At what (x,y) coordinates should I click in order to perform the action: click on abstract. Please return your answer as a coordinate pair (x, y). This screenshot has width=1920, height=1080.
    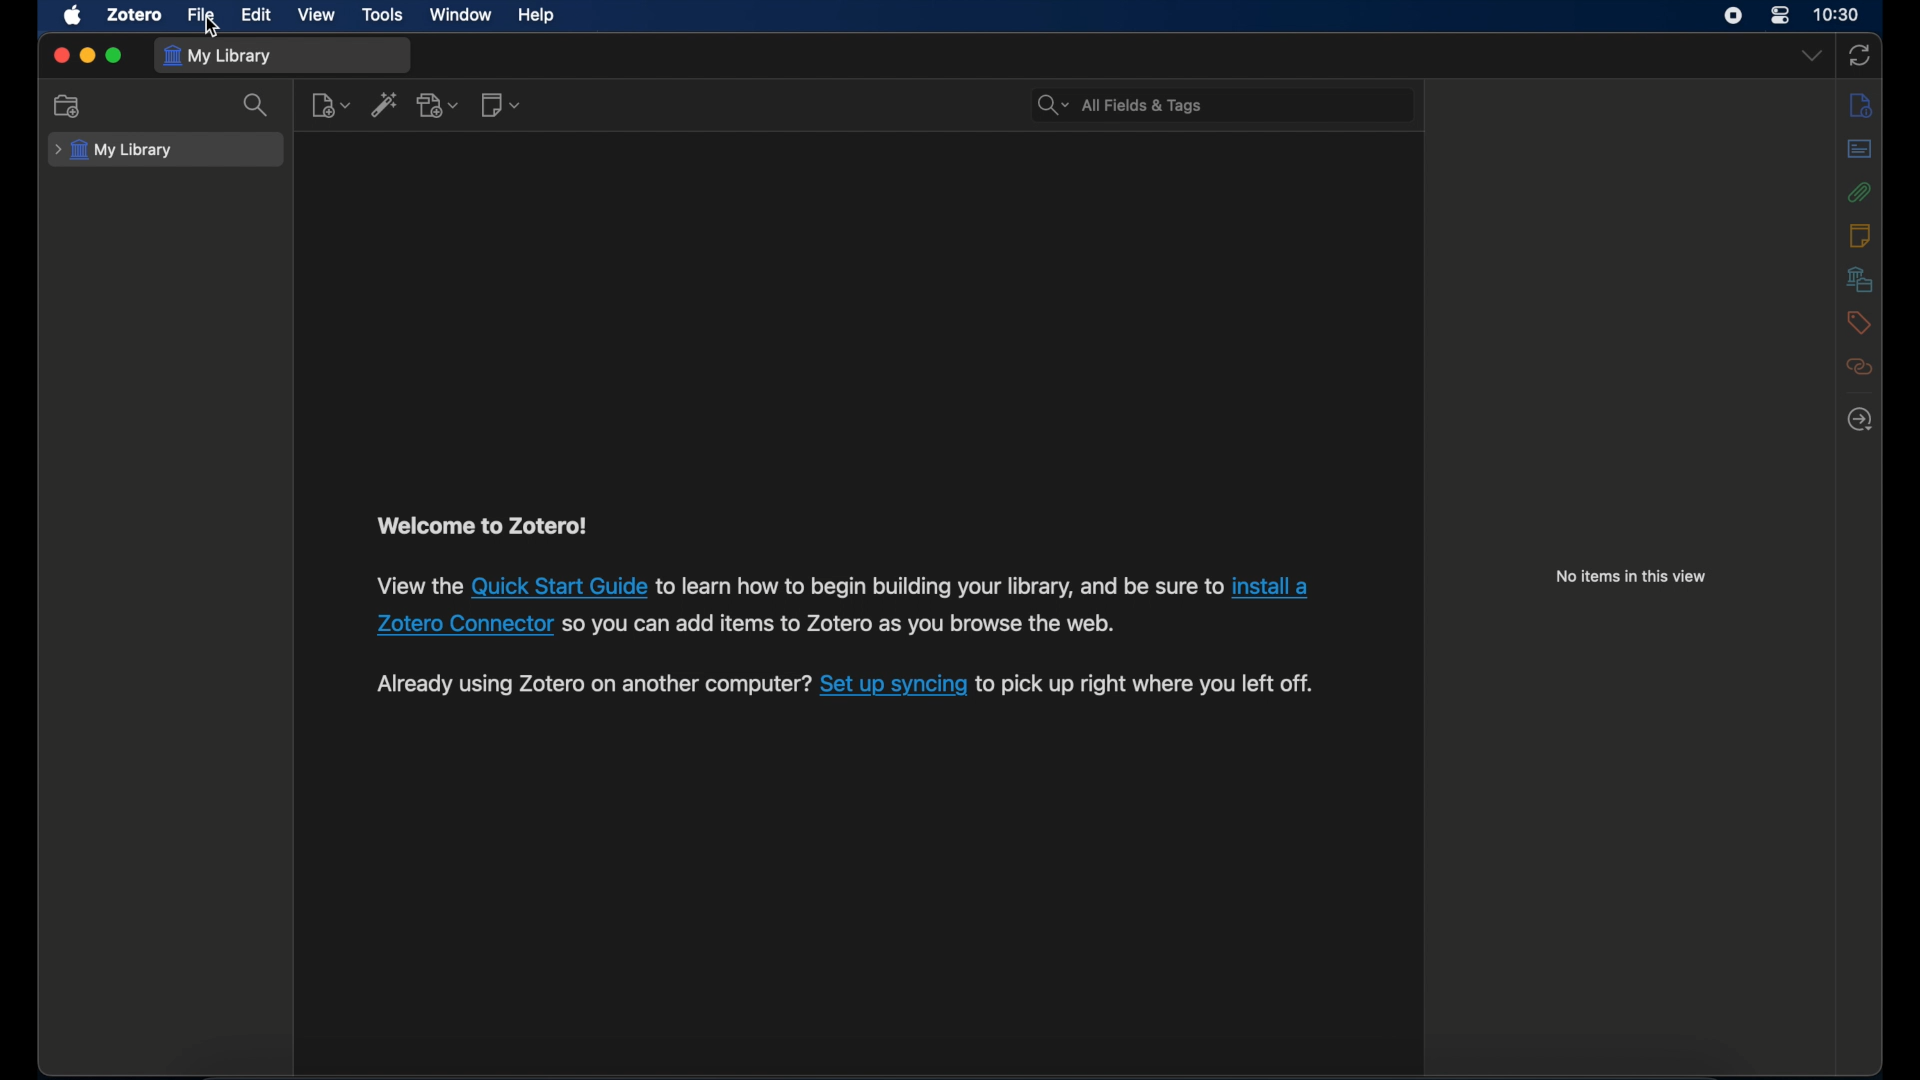
    Looking at the image, I should click on (1860, 149).